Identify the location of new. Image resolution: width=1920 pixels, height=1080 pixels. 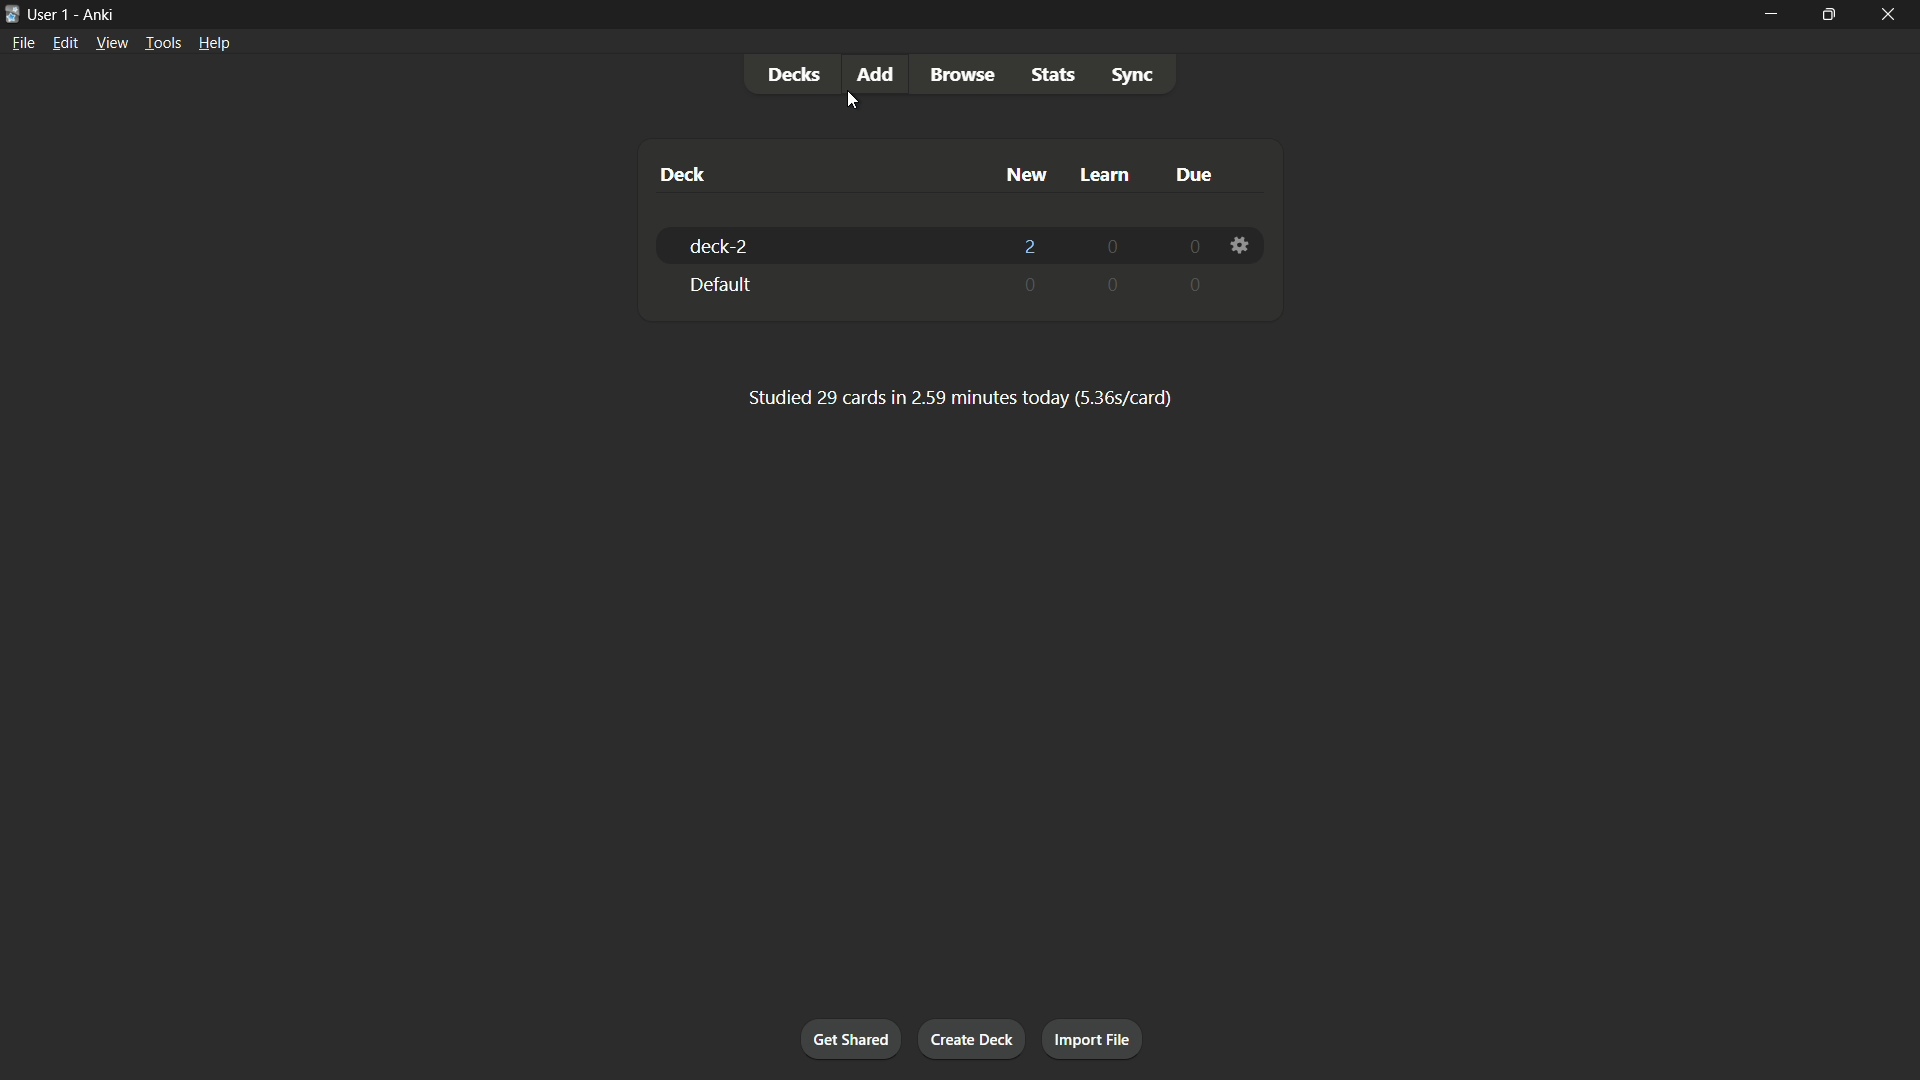
(1028, 175).